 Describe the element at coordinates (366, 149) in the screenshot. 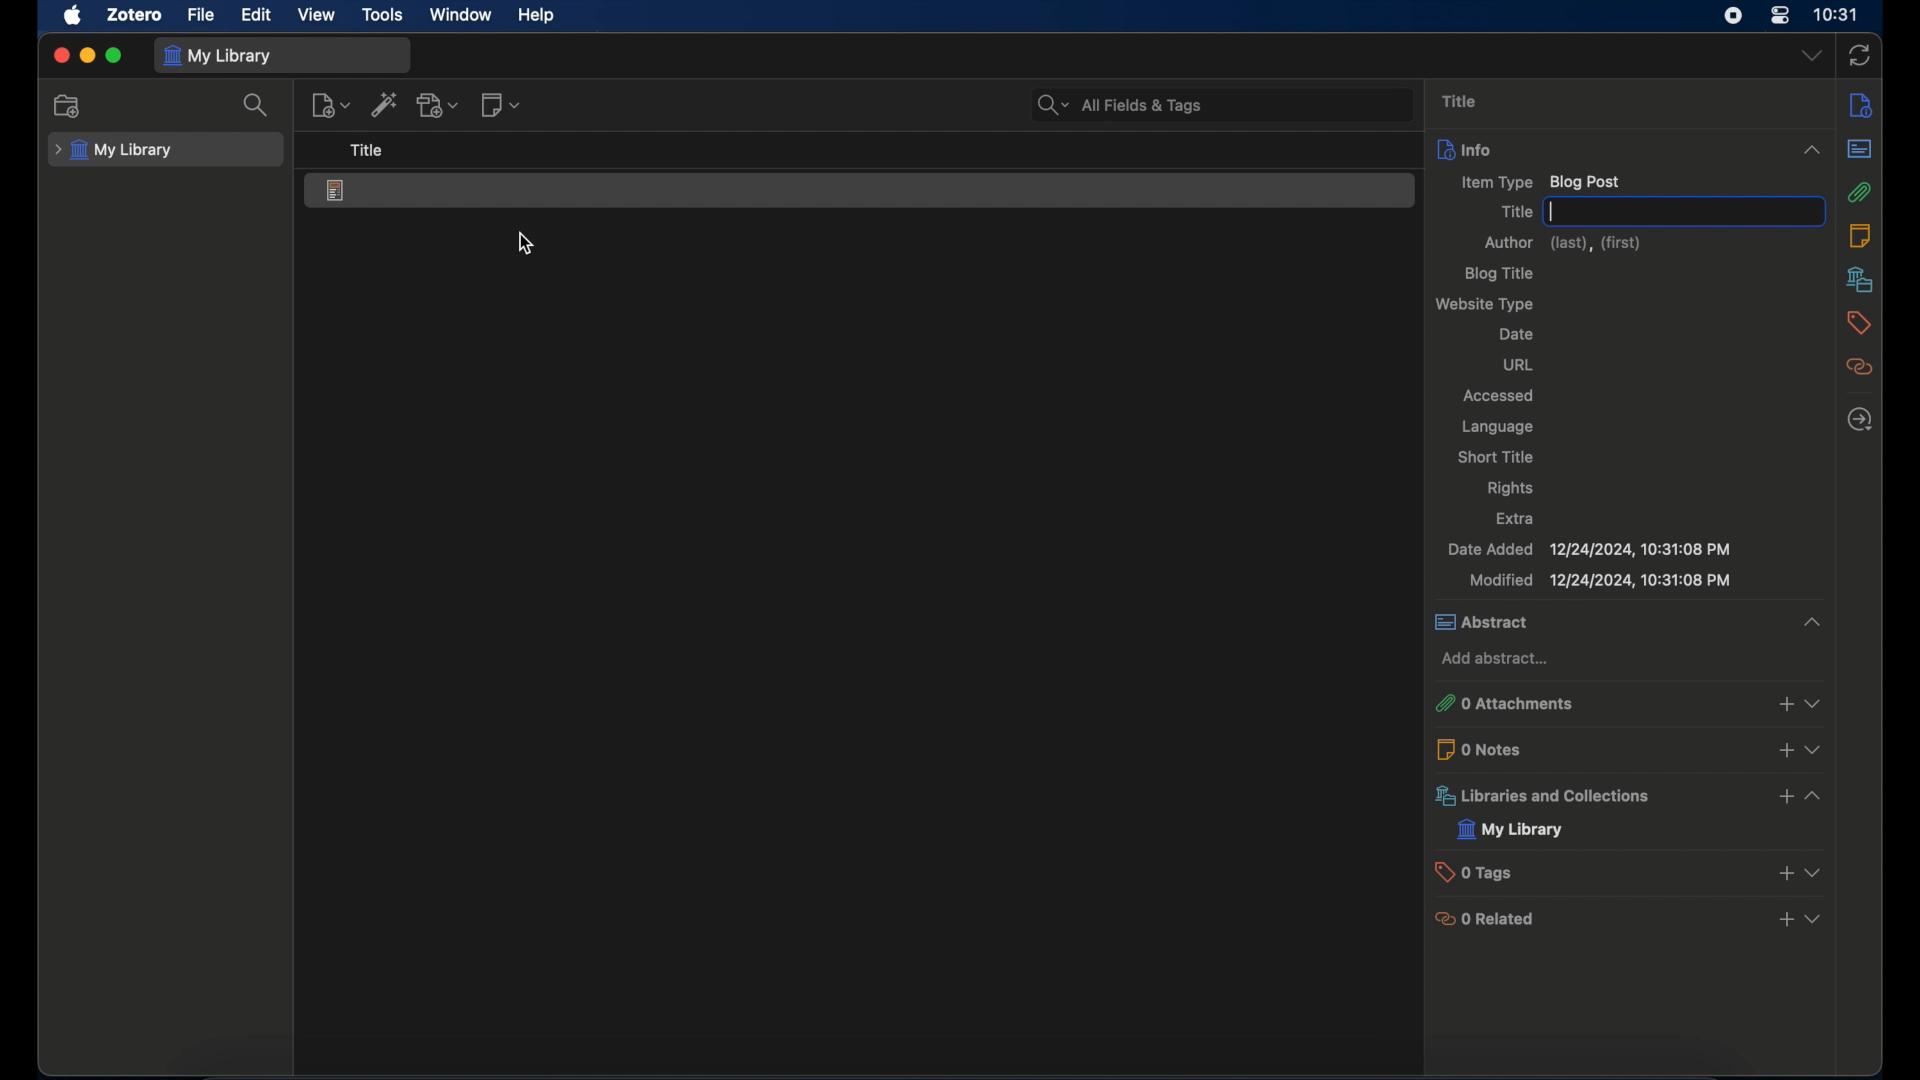

I see `title` at that location.